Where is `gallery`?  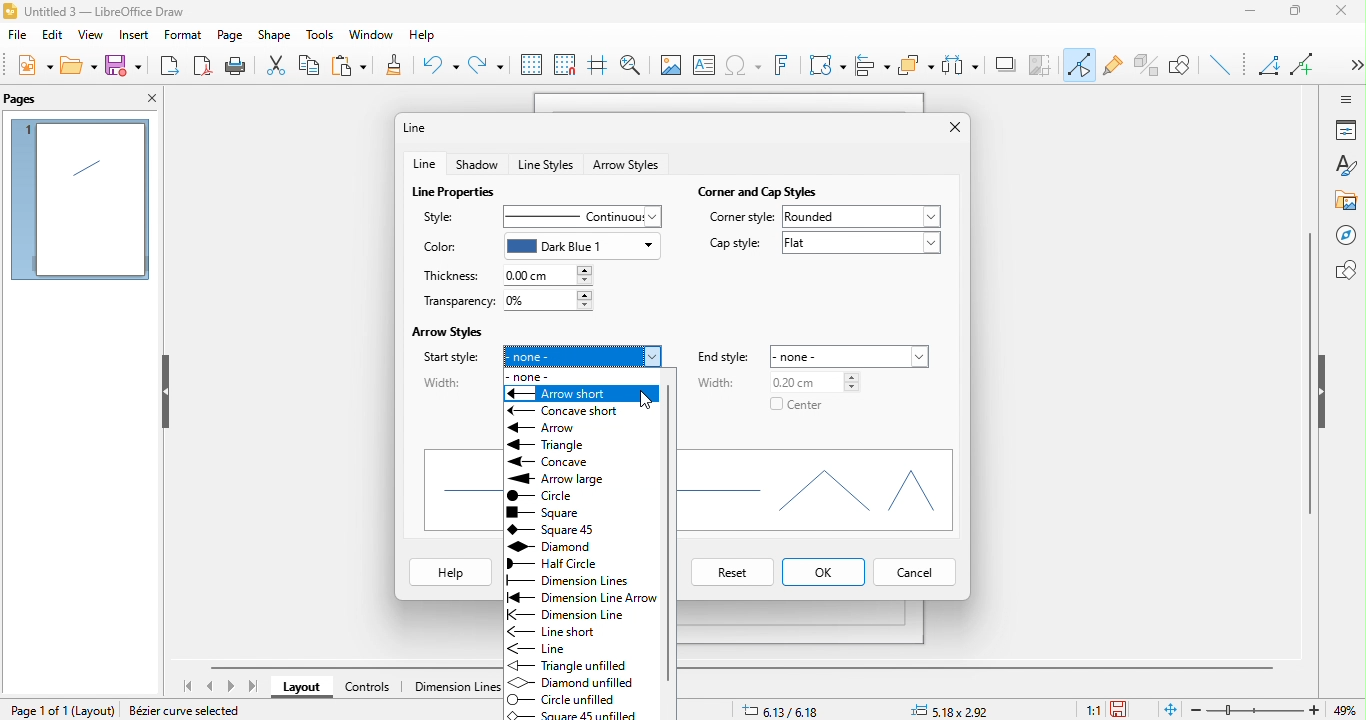
gallery is located at coordinates (1347, 201).